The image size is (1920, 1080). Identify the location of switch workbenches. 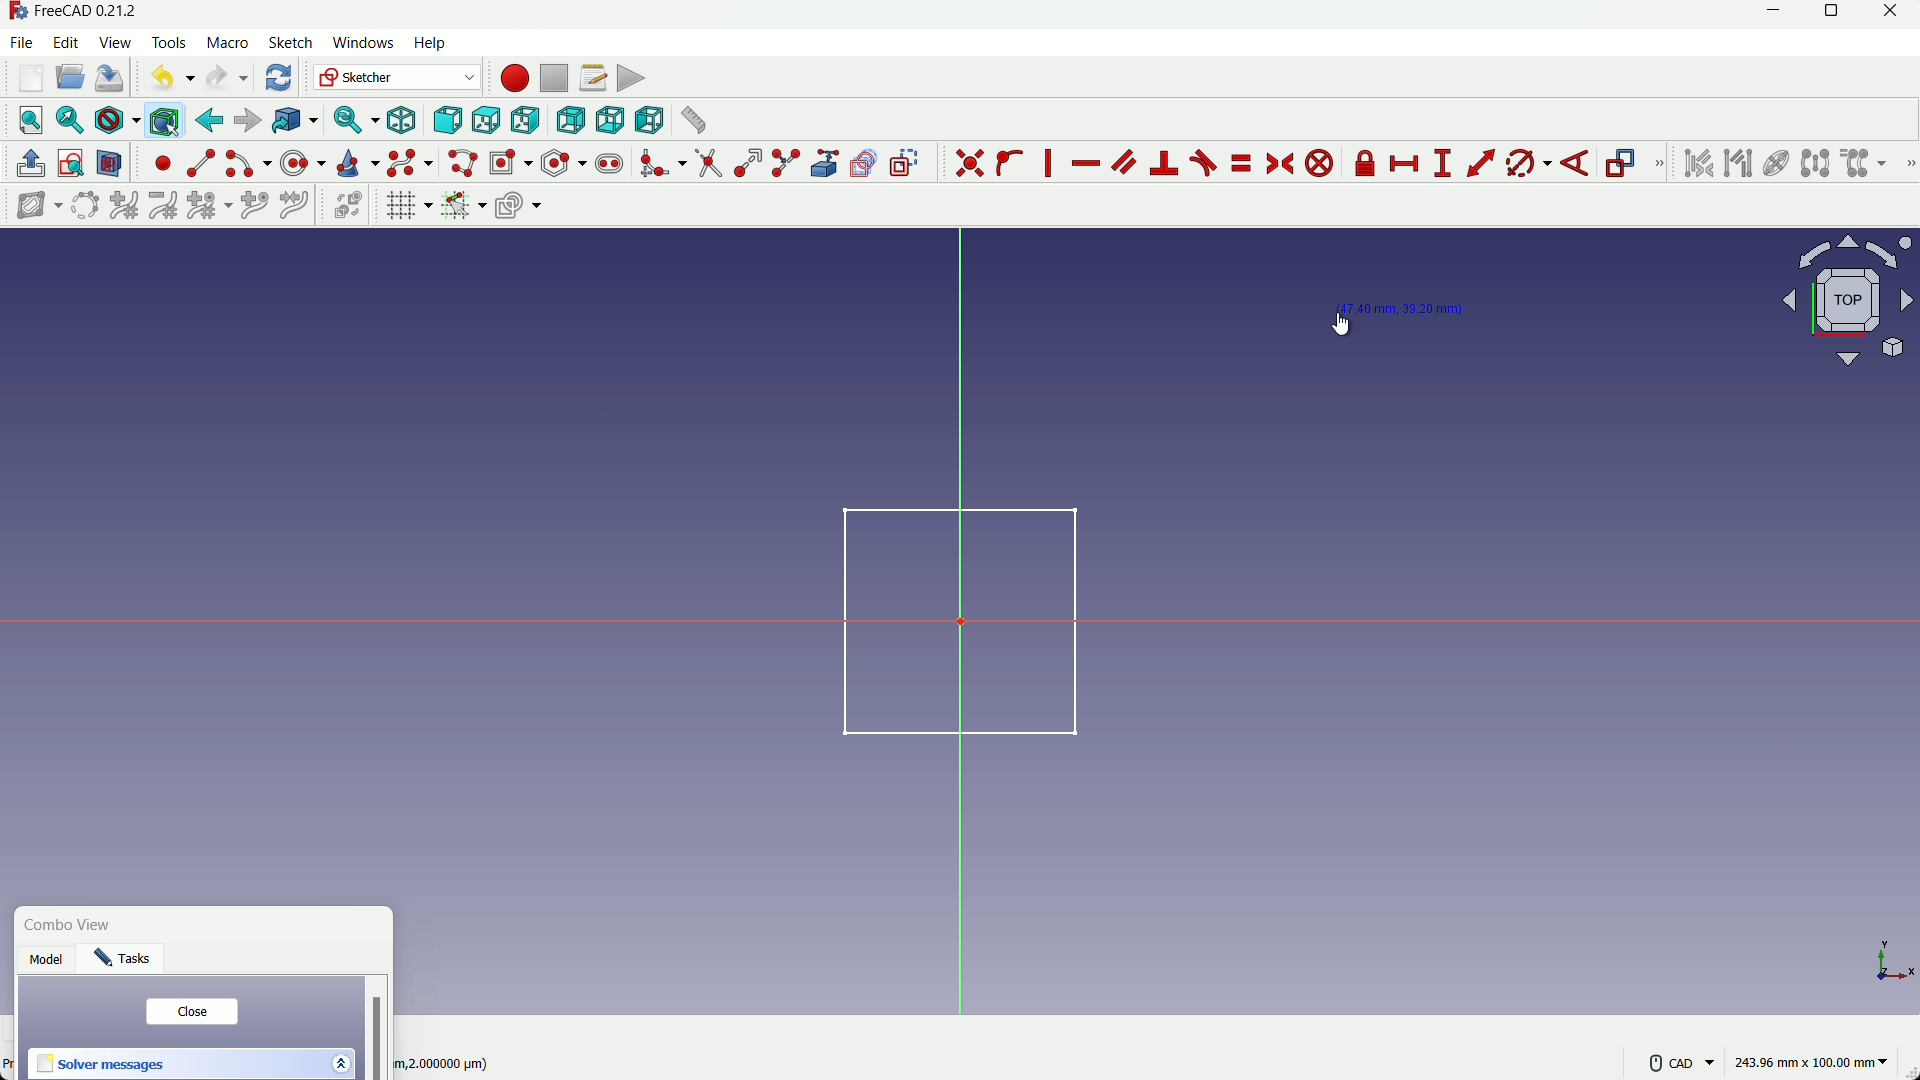
(395, 77).